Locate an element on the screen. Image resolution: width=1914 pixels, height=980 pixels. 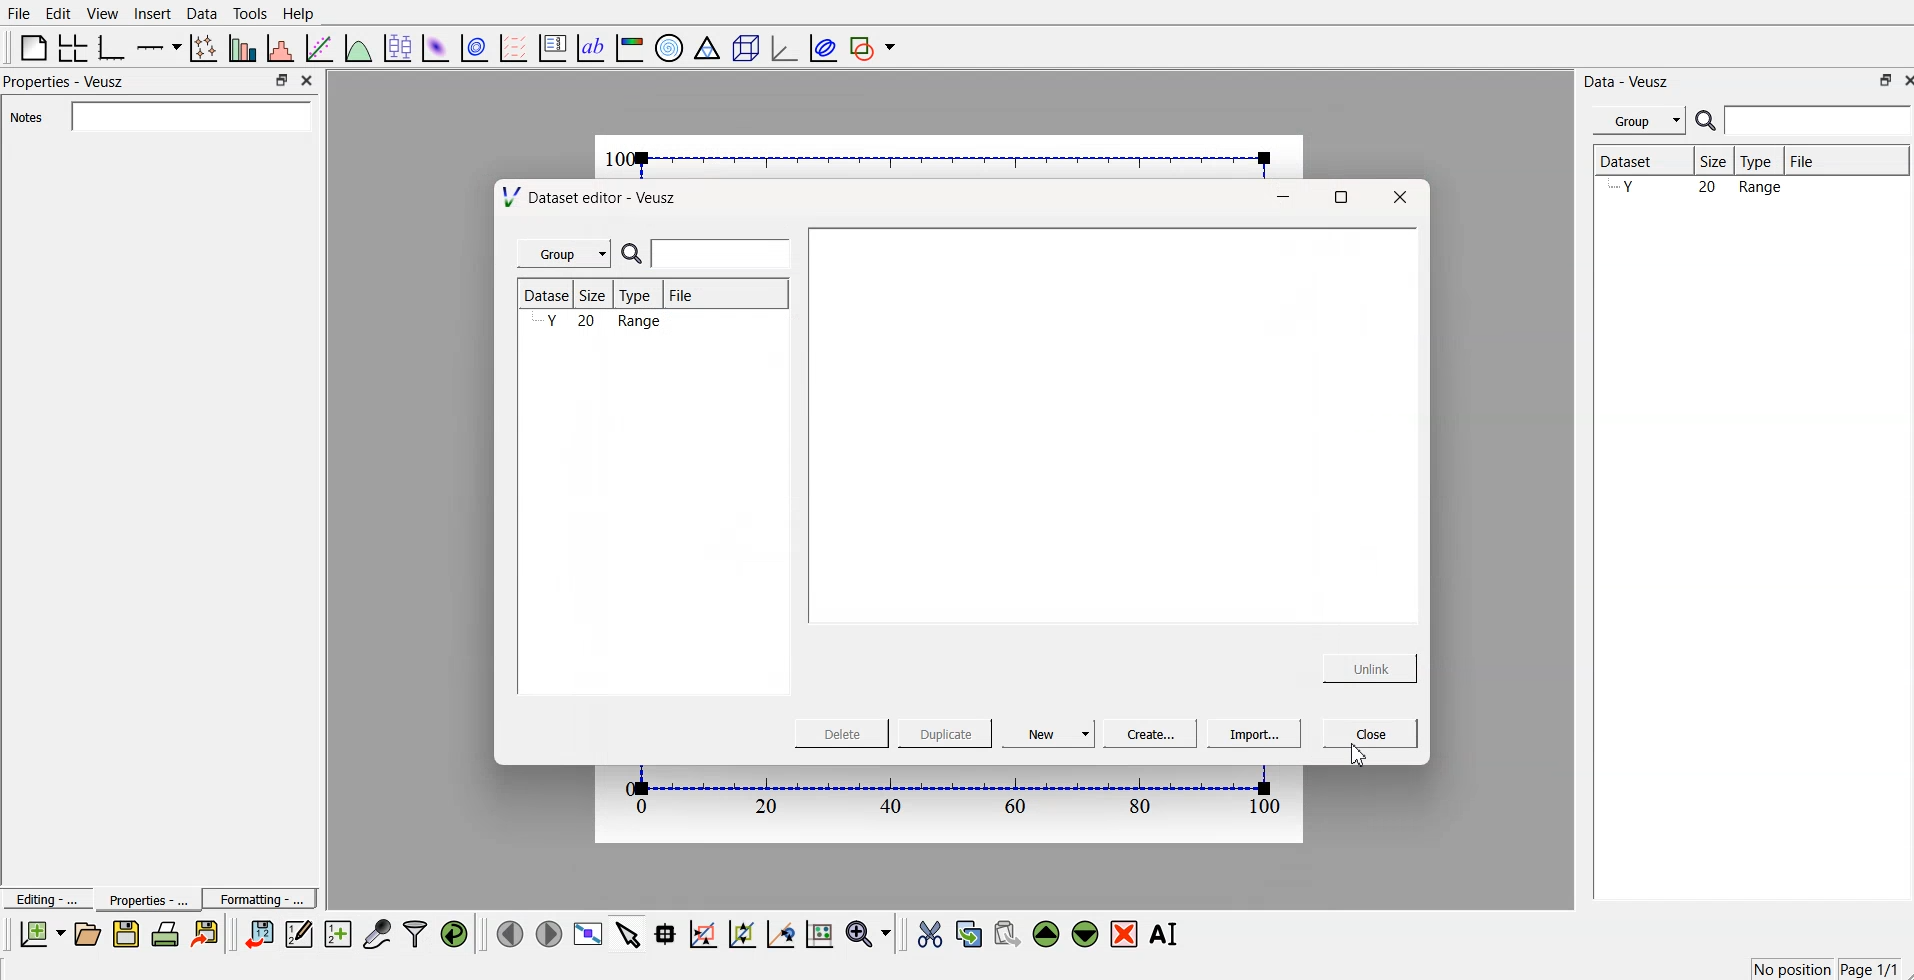
Edit is located at coordinates (59, 13).